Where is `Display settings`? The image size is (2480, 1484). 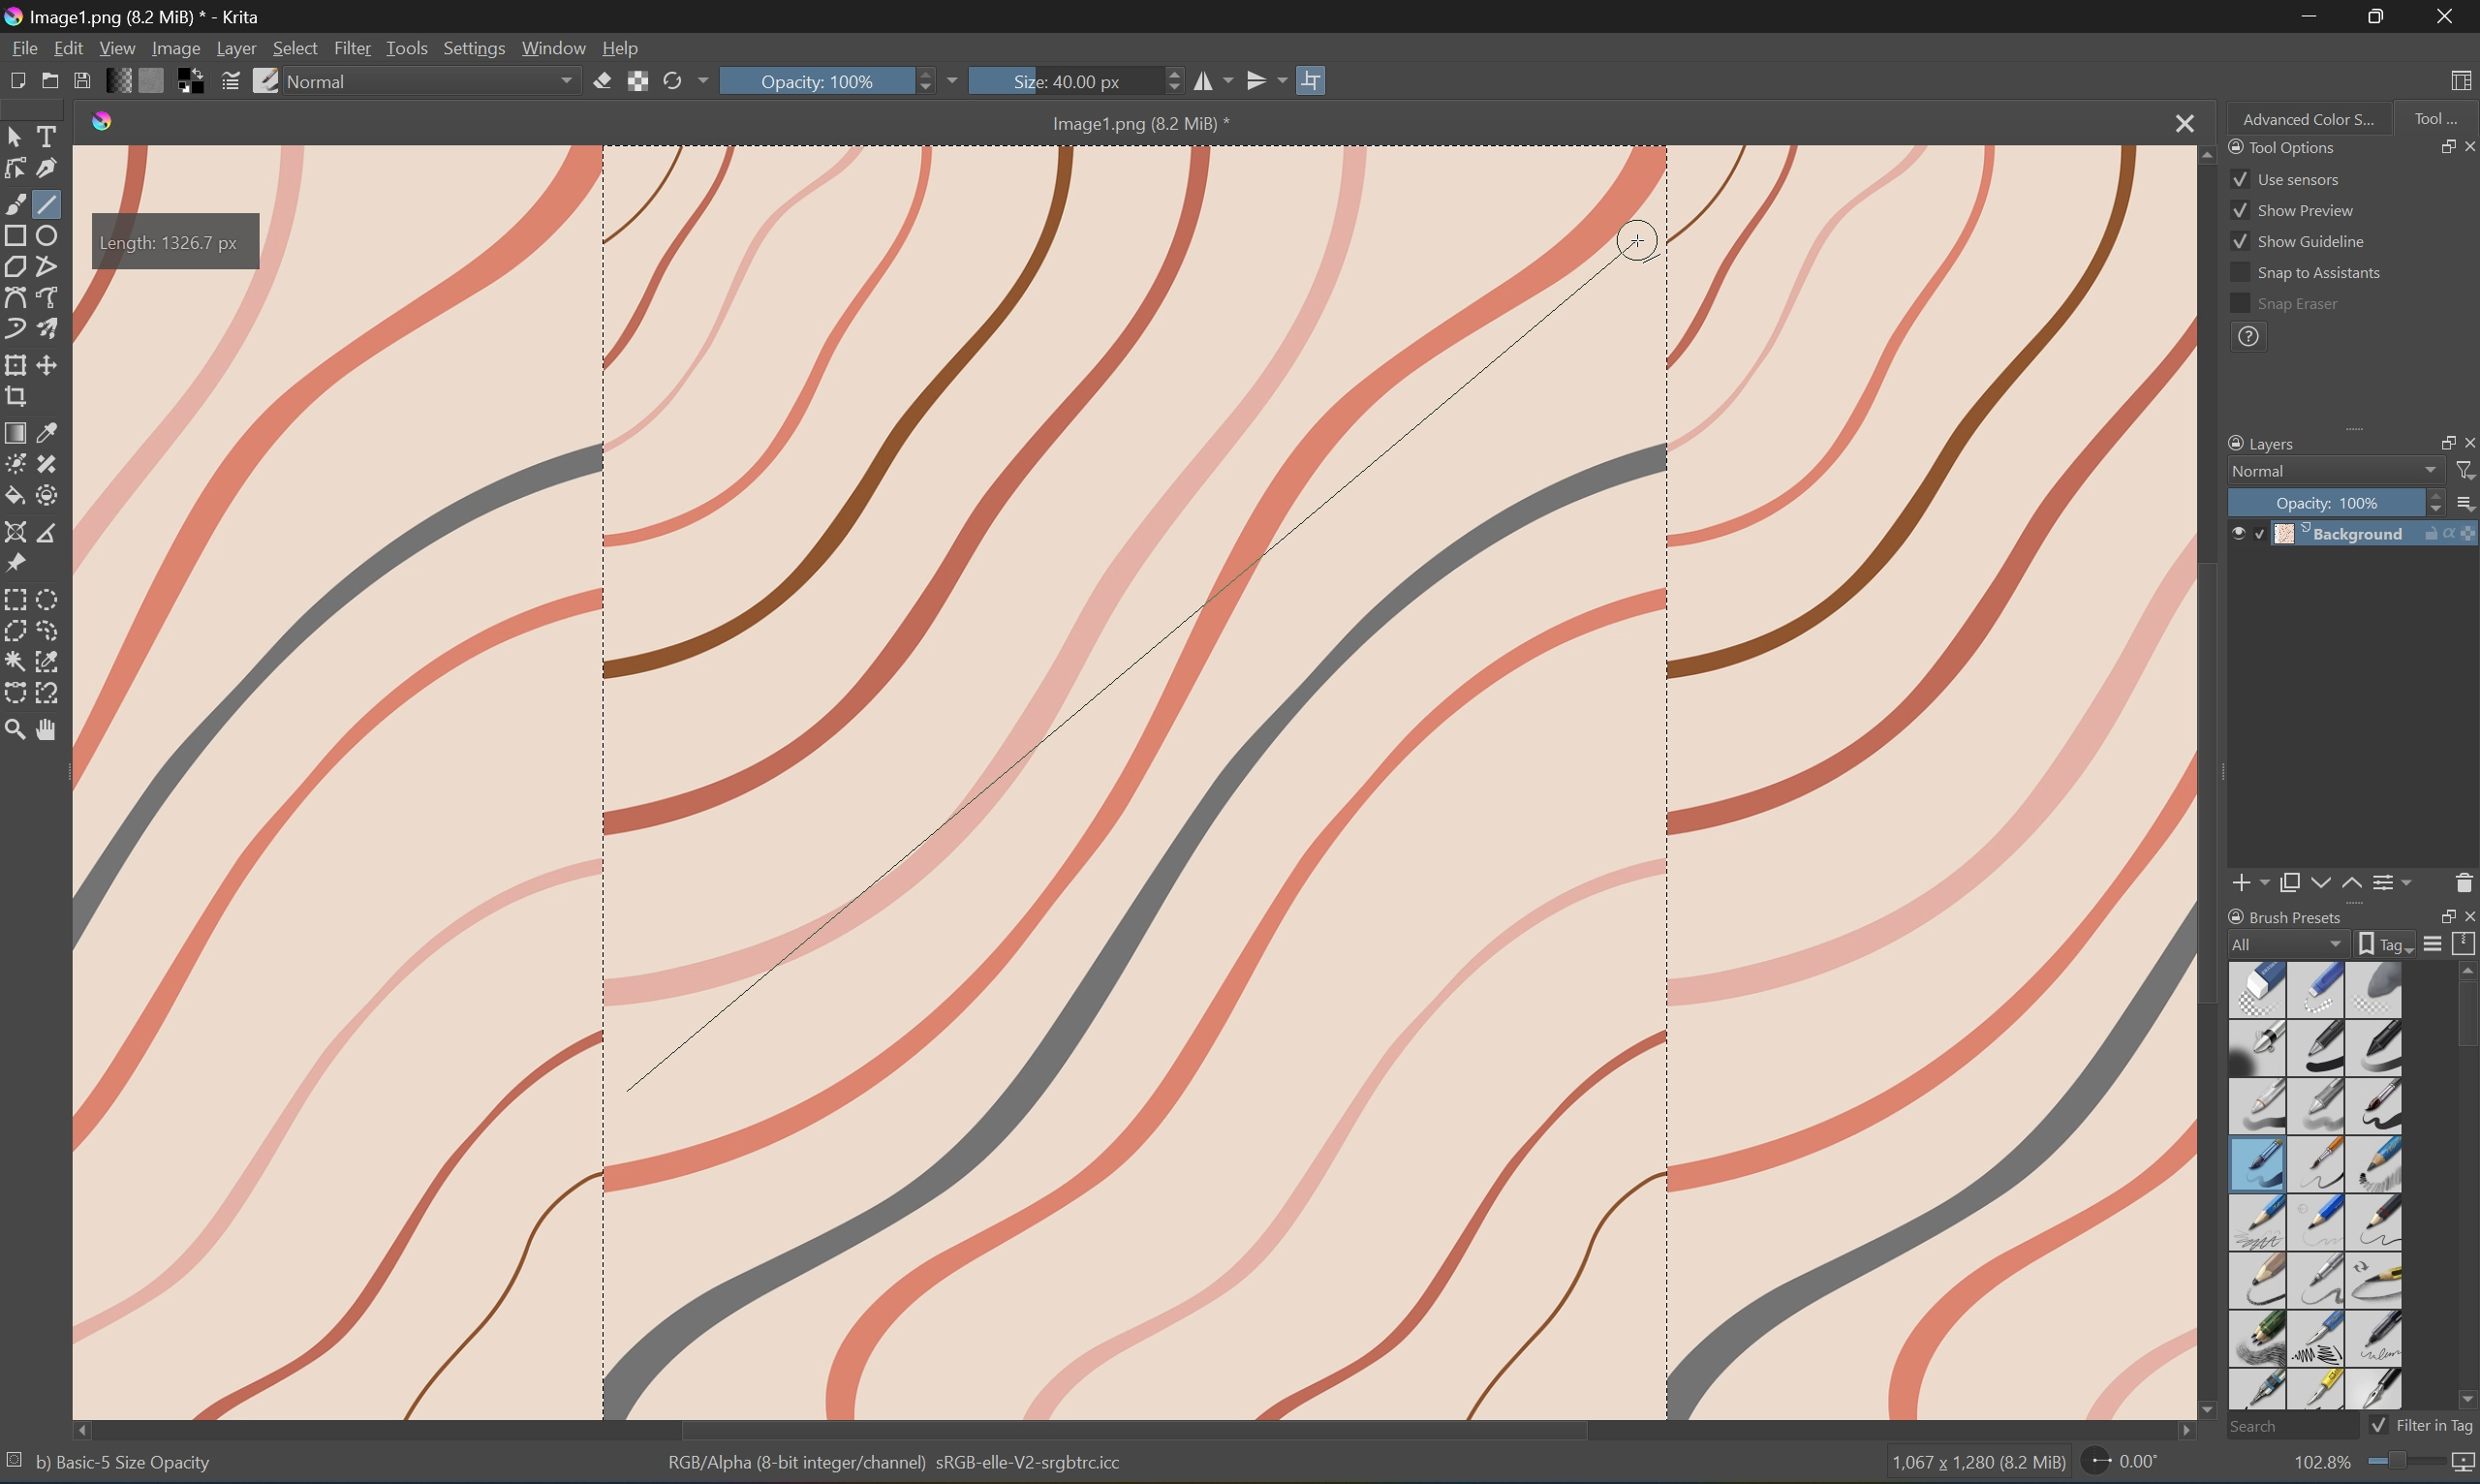 Display settings is located at coordinates (2435, 946).